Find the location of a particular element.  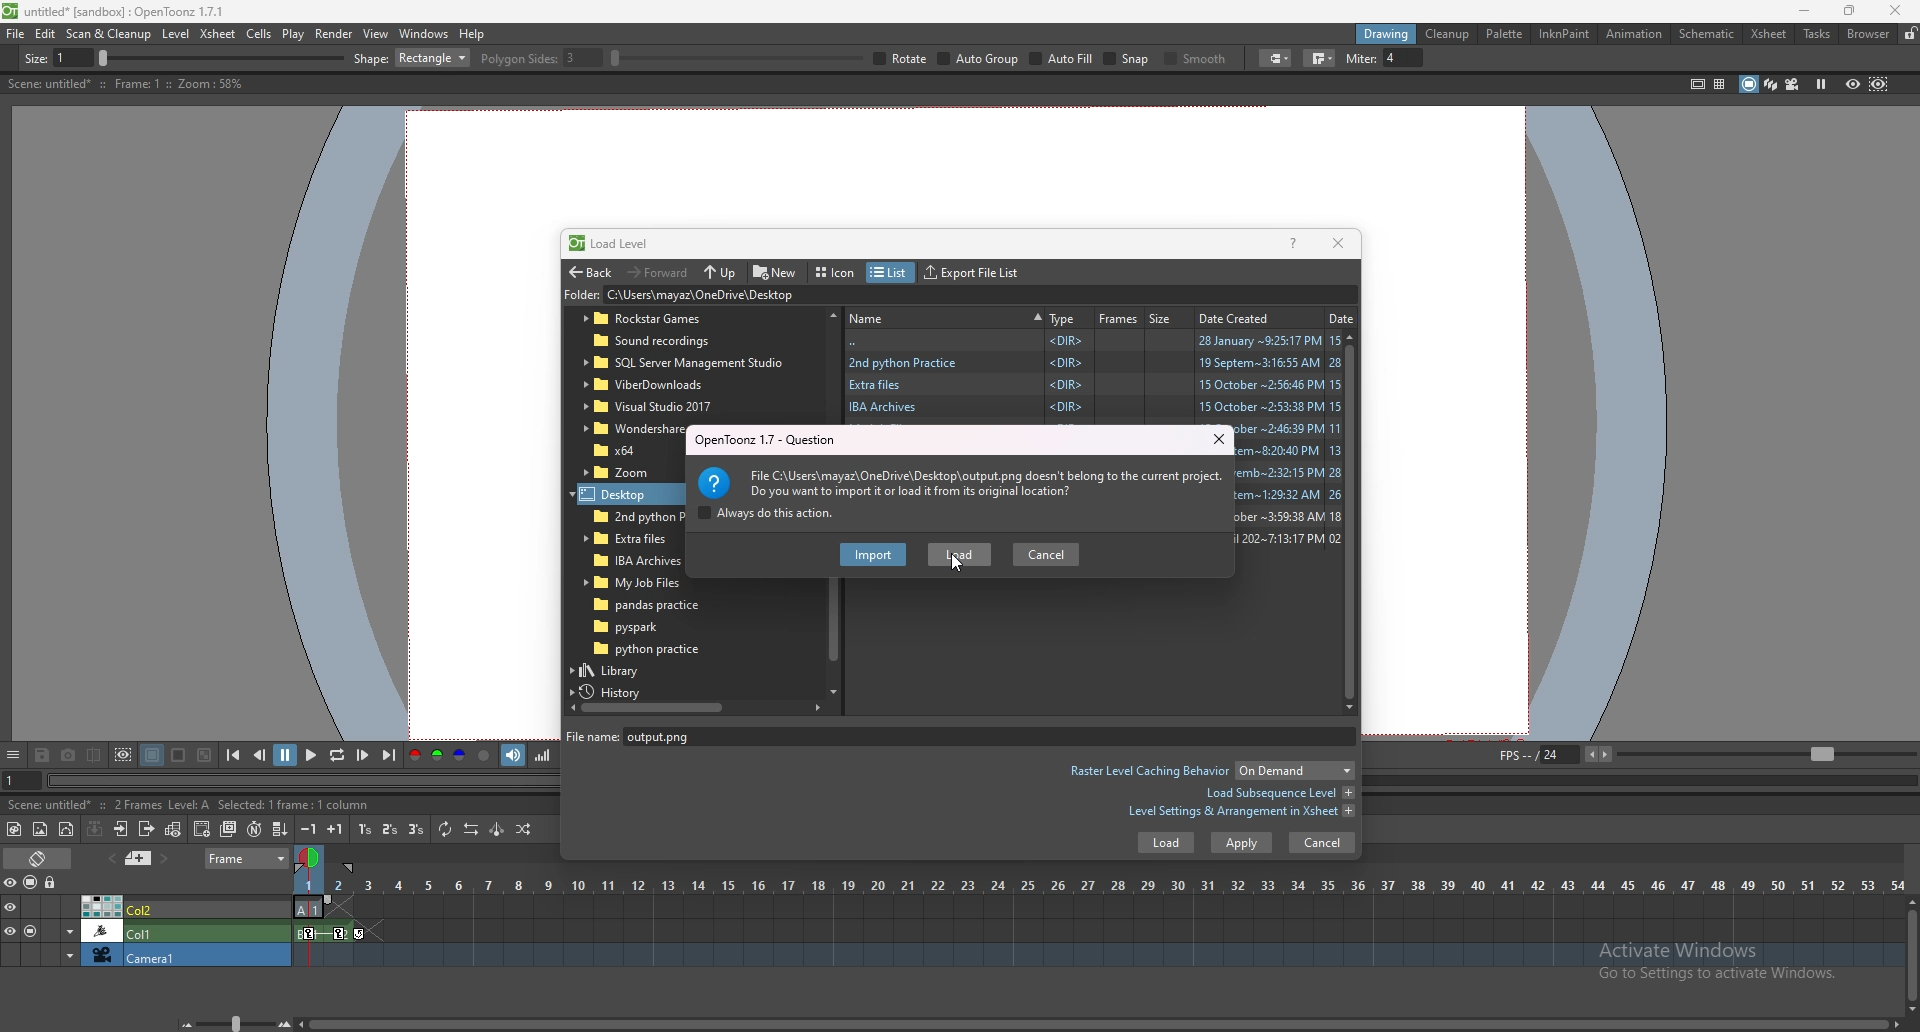

schematic is located at coordinates (1707, 32).